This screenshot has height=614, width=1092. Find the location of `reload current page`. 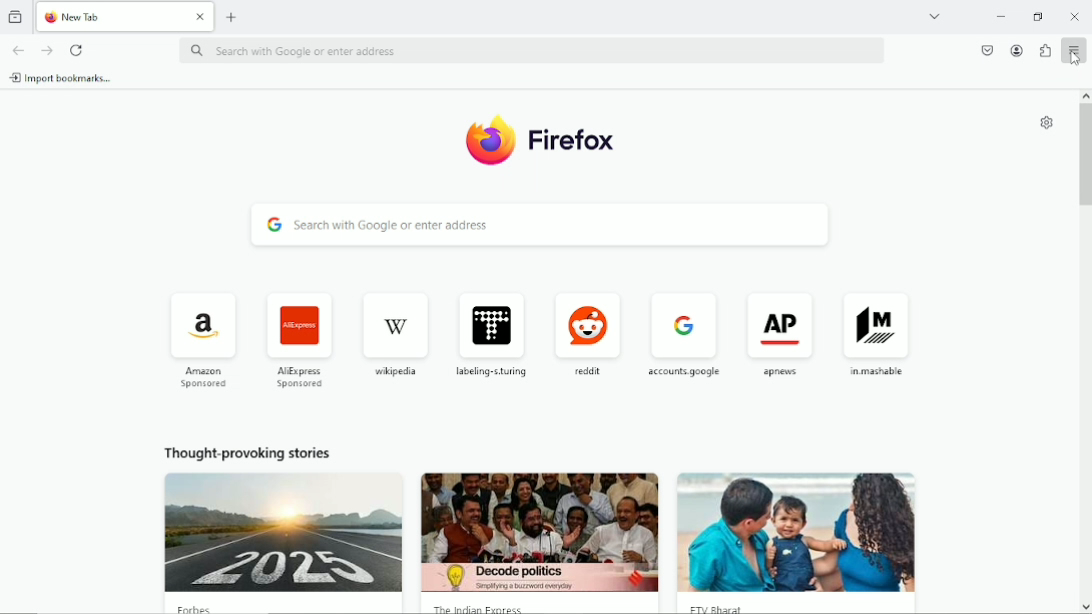

reload current page is located at coordinates (79, 50).